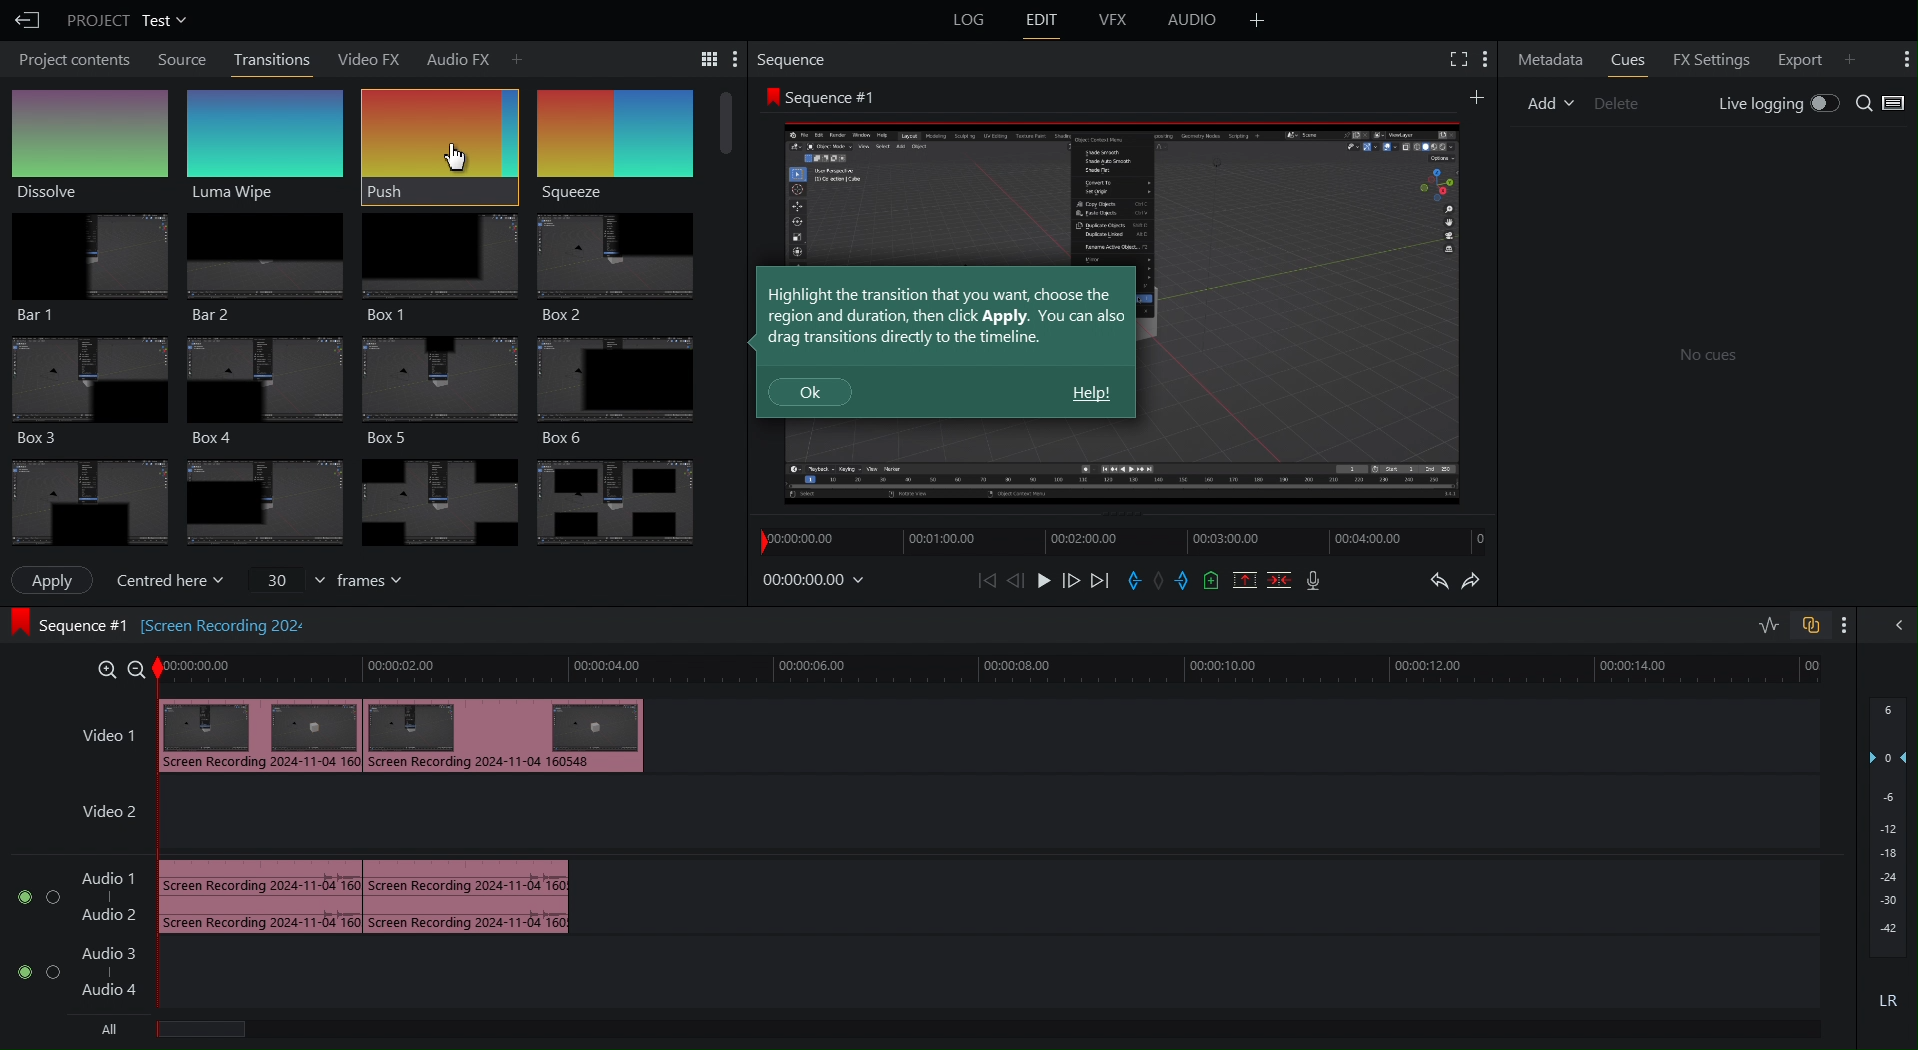 The image size is (1918, 1050). What do you see at coordinates (1046, 21) in the screenshot?
I see `Edit` at bounding box center [1046, 21].